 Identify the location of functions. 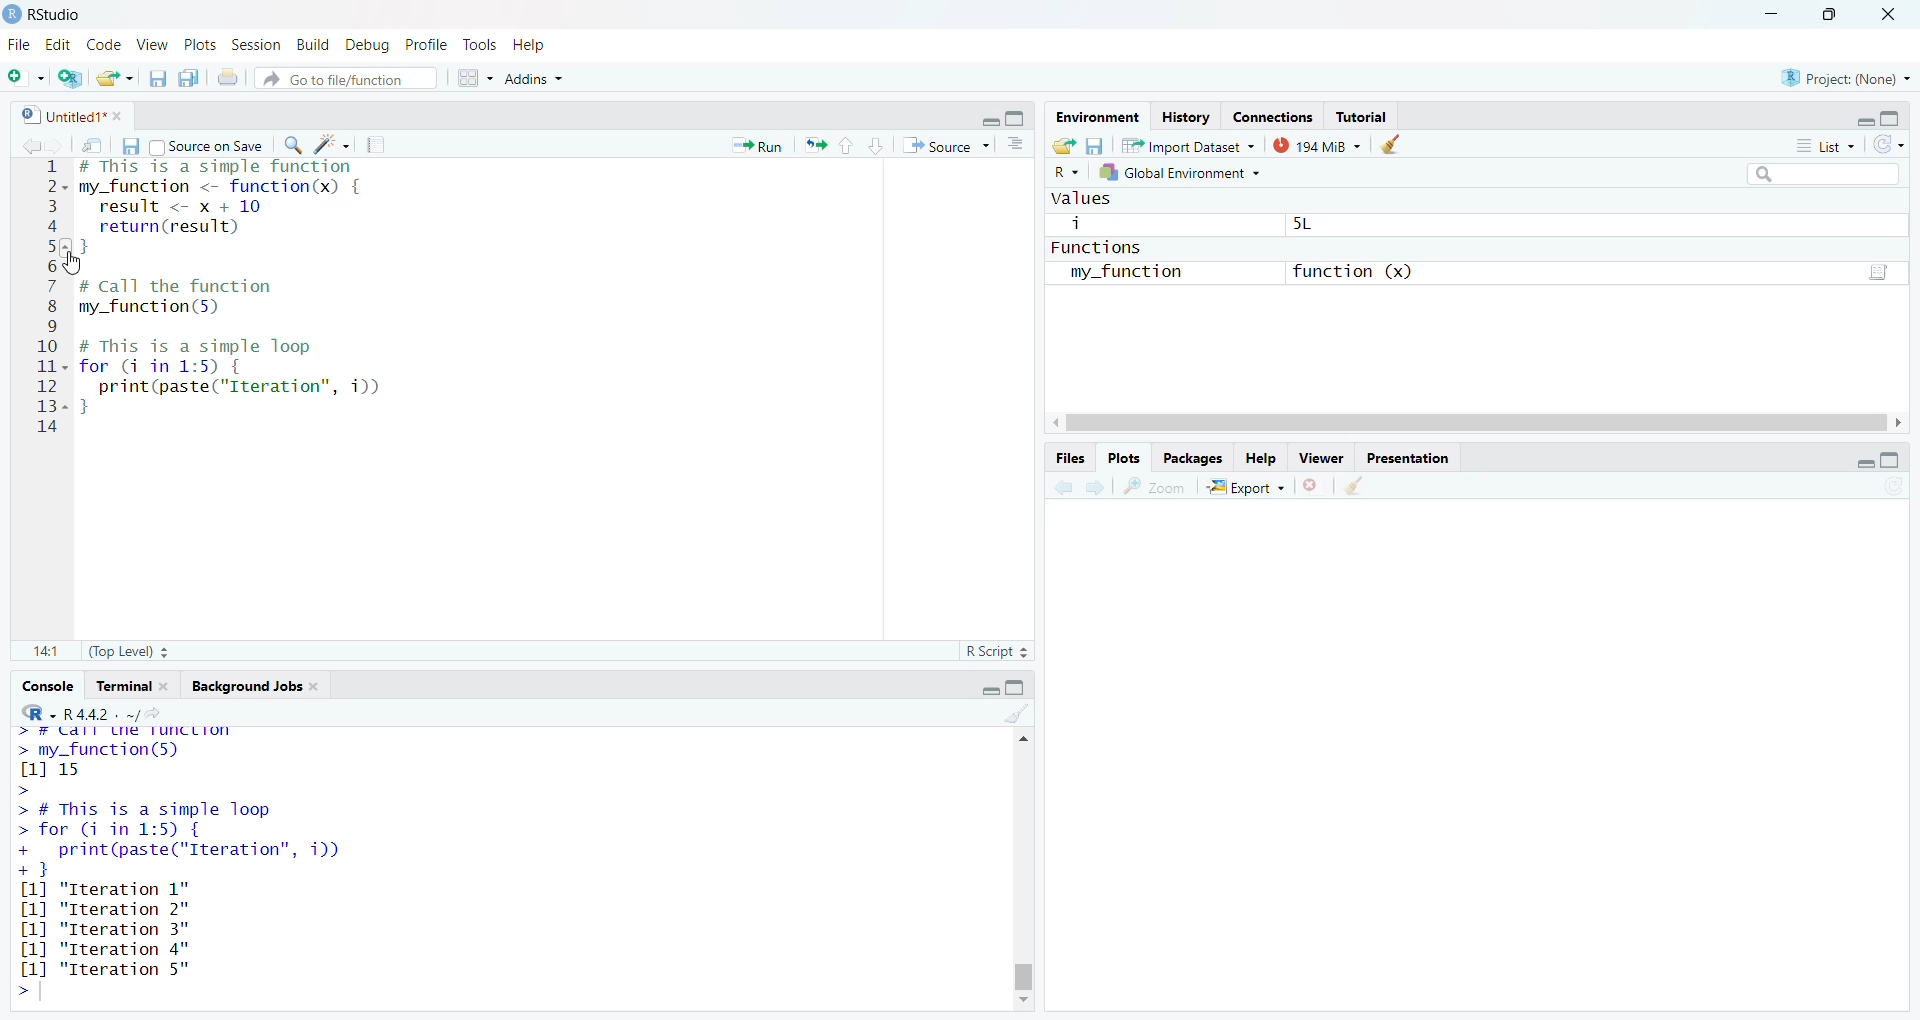
(1113, 247).